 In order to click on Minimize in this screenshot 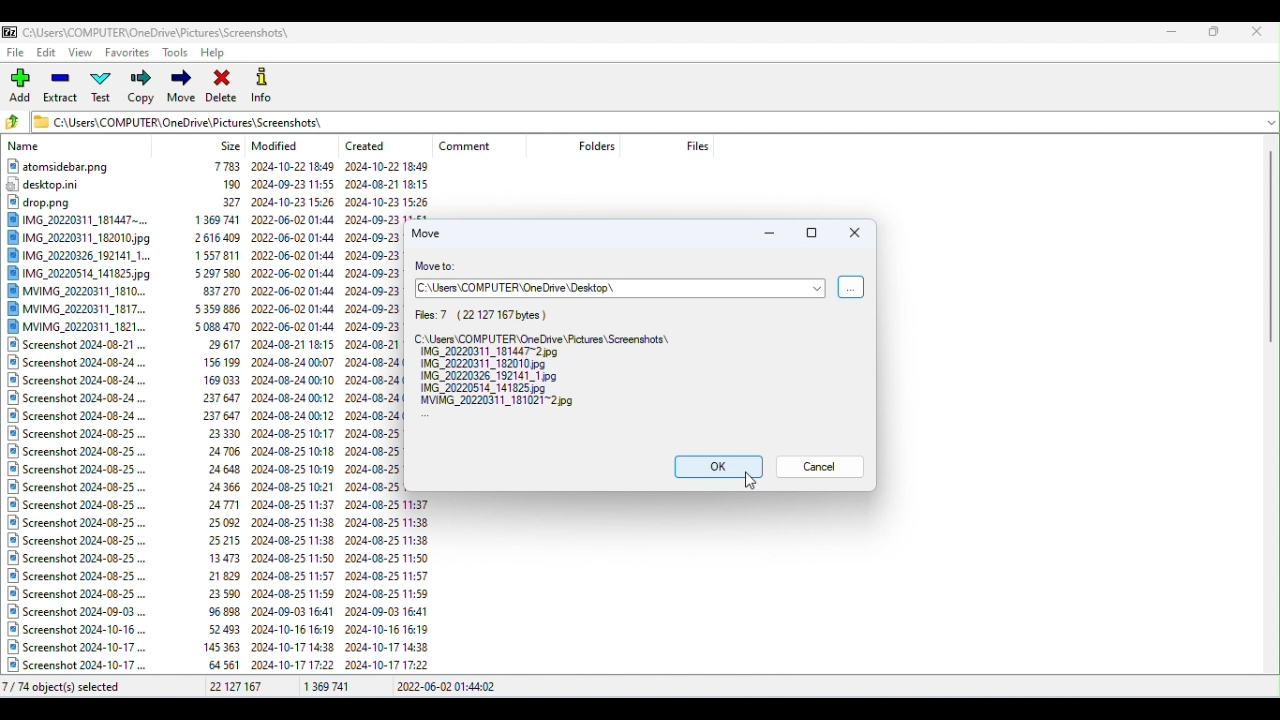, I will do `click(1174, 30)`.